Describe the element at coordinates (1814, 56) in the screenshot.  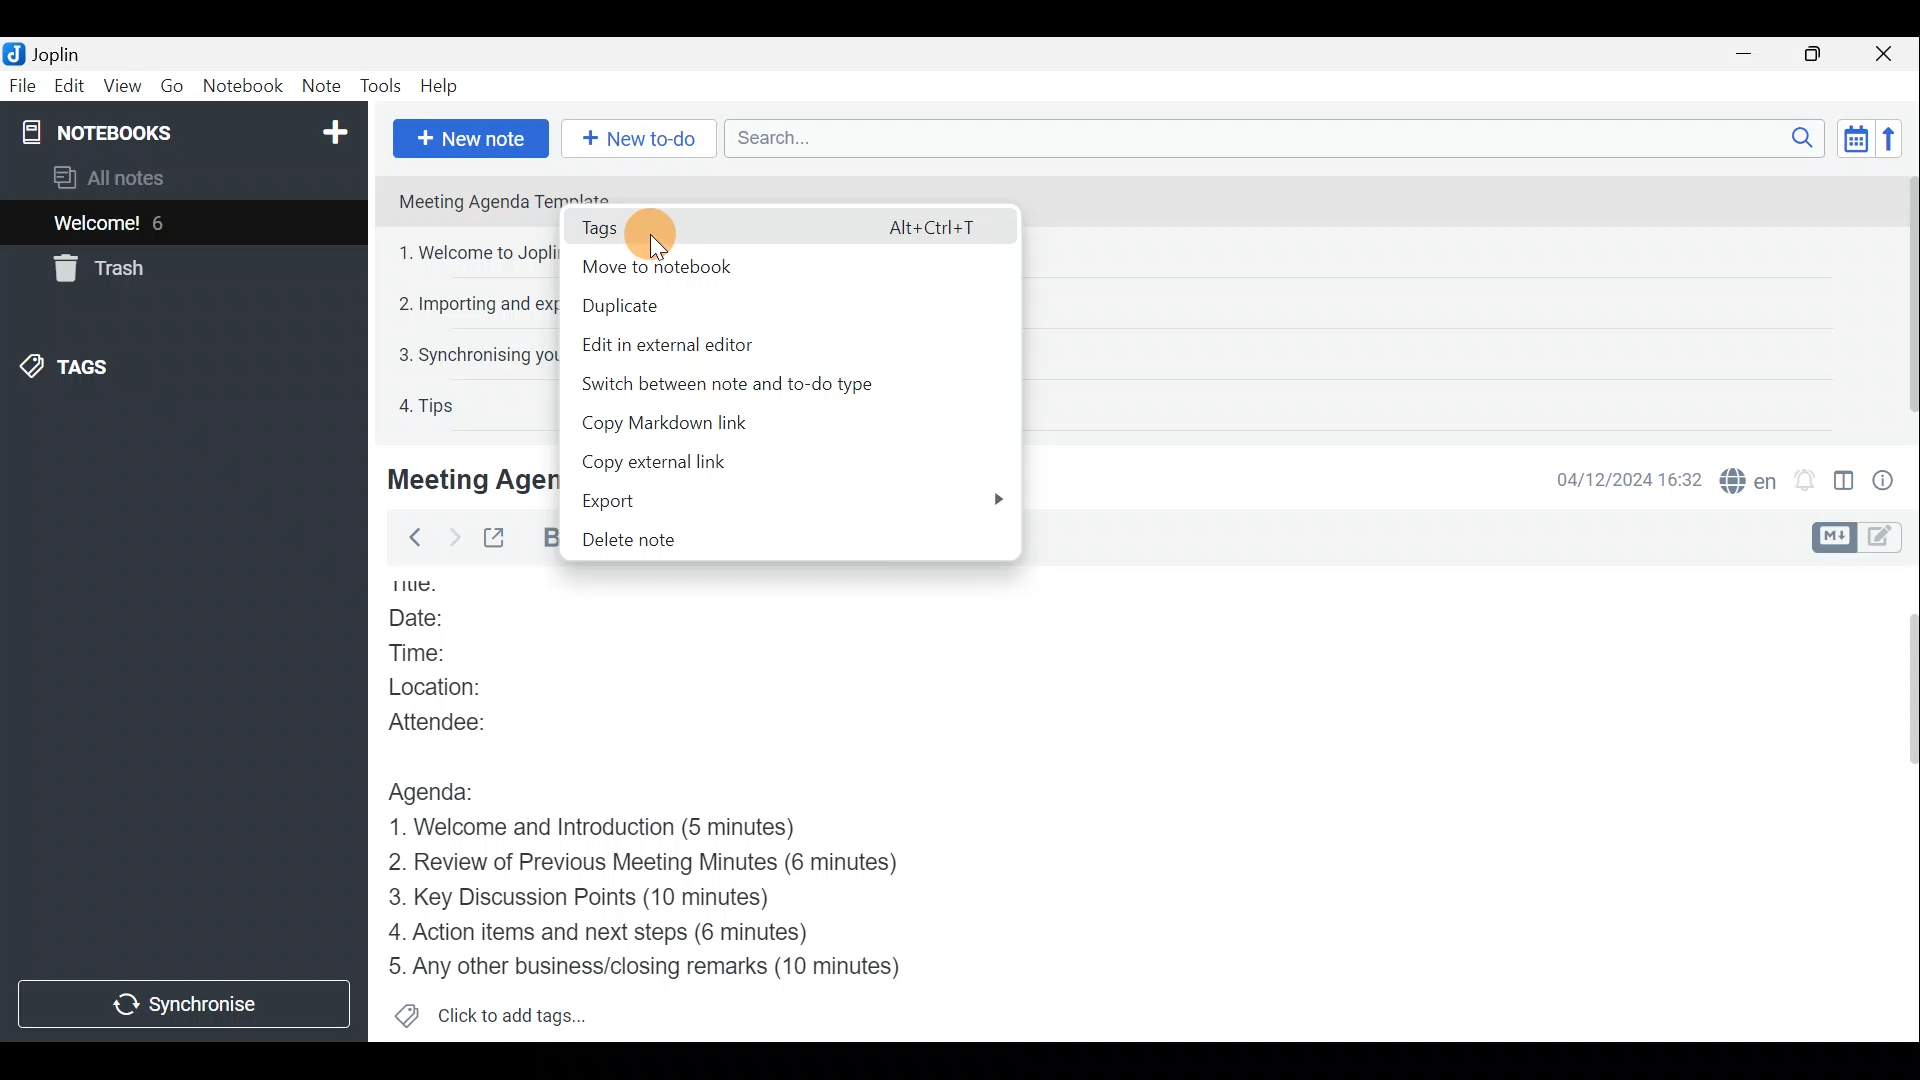
I see `Maximise` at that location.